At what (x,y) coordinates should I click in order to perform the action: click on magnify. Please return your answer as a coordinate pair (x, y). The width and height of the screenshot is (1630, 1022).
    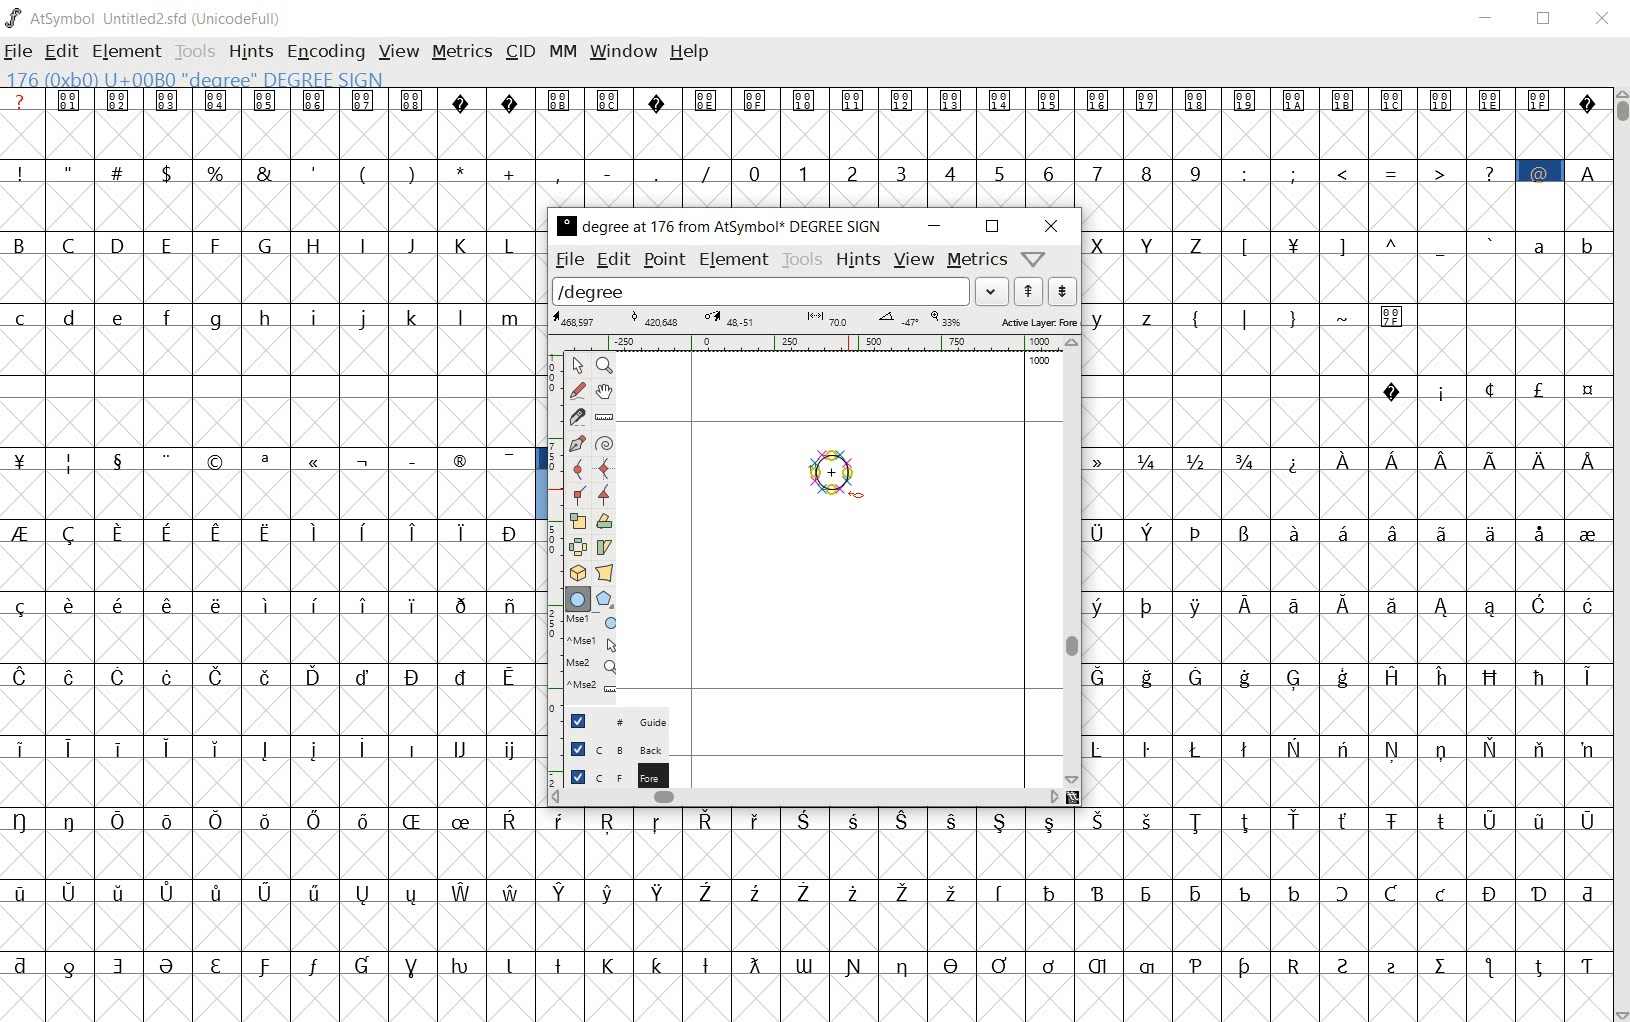
    Looking at the image, I should click on (603, 365).